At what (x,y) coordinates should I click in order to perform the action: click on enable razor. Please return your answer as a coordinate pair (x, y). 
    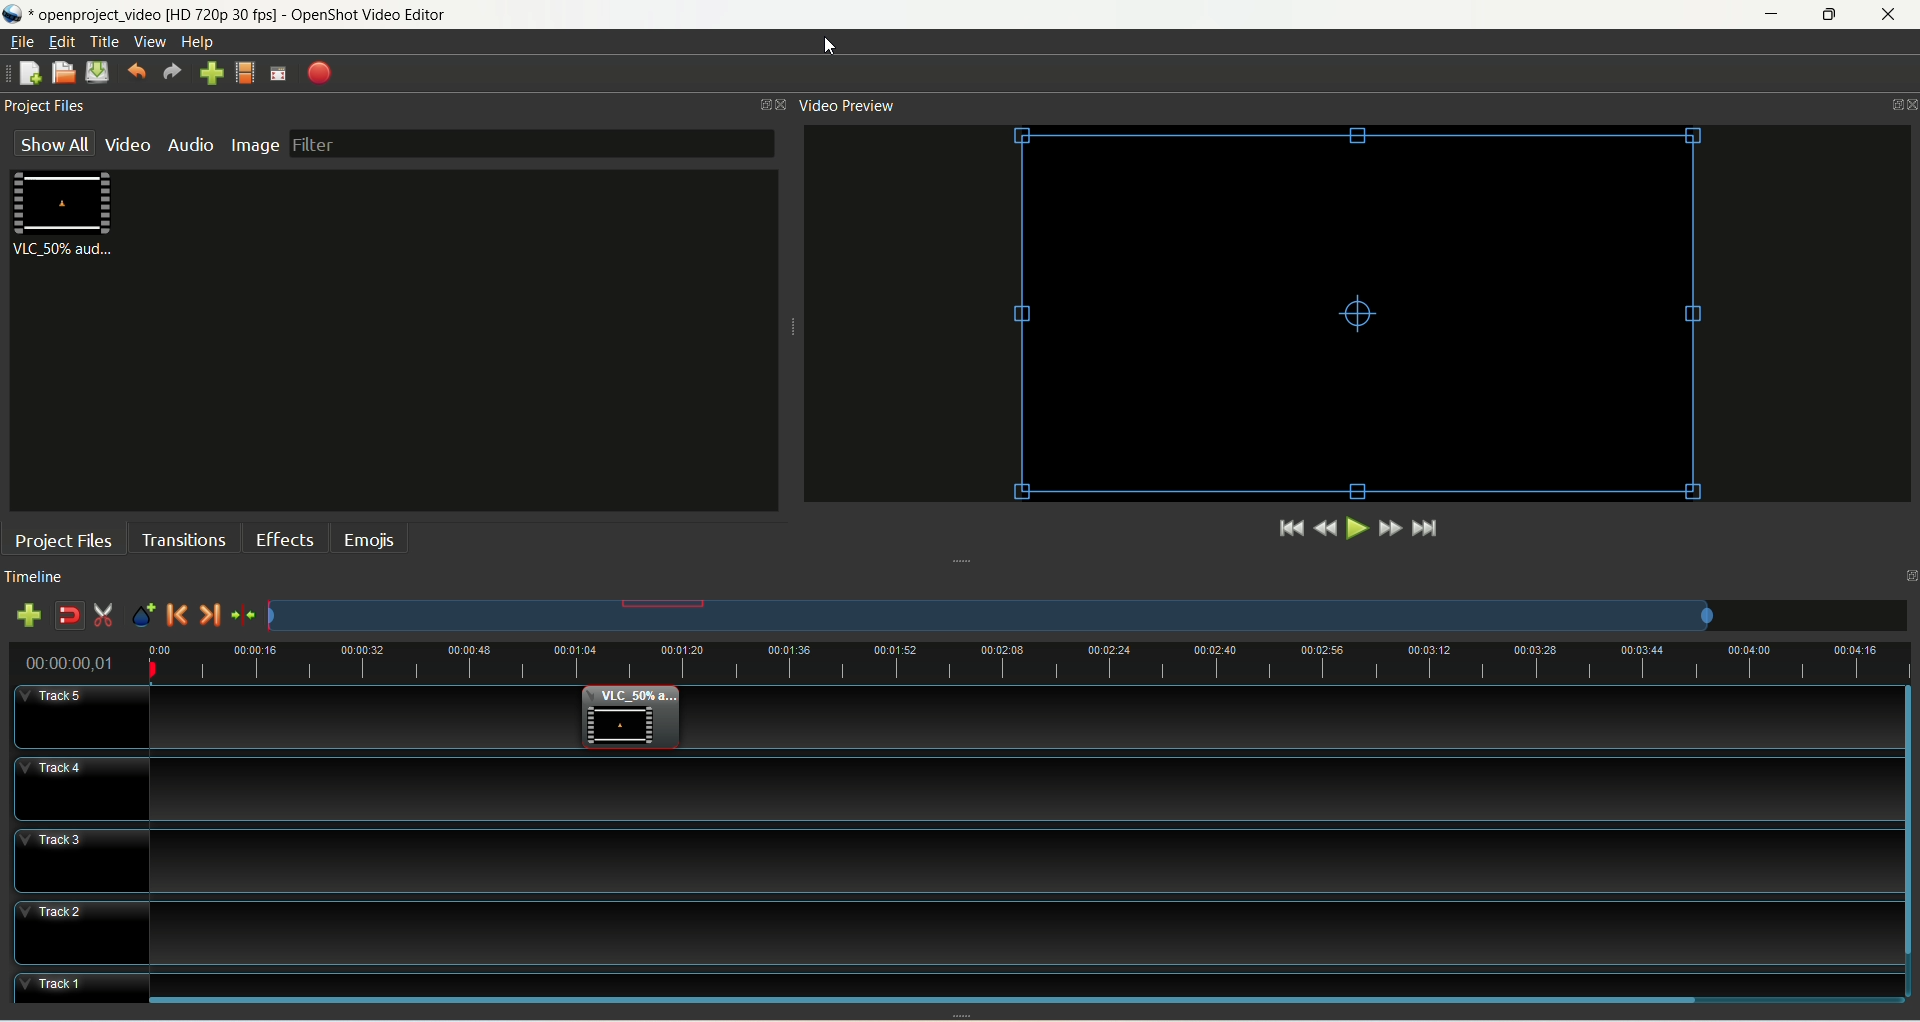
    Looking at the image, I should click on (105, 618).